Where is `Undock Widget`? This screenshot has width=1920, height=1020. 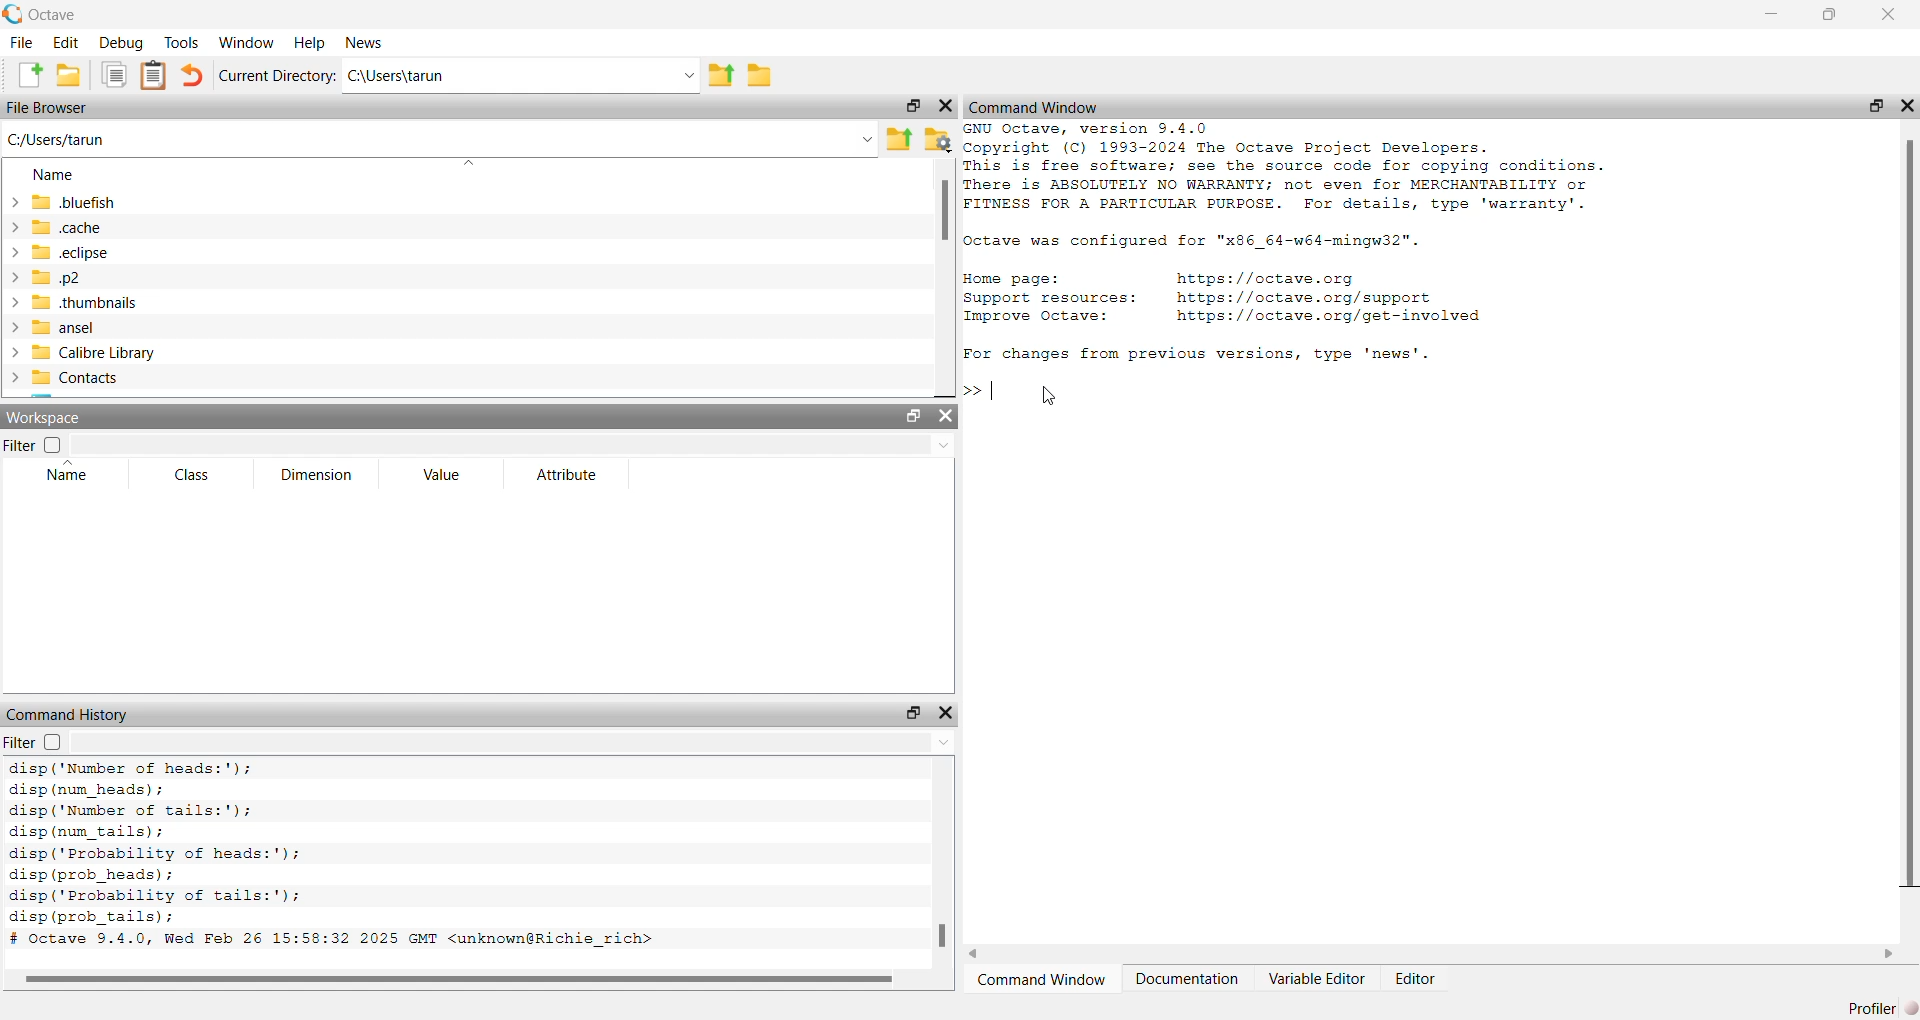
Undock Widget is located at coordinates (915, 712).